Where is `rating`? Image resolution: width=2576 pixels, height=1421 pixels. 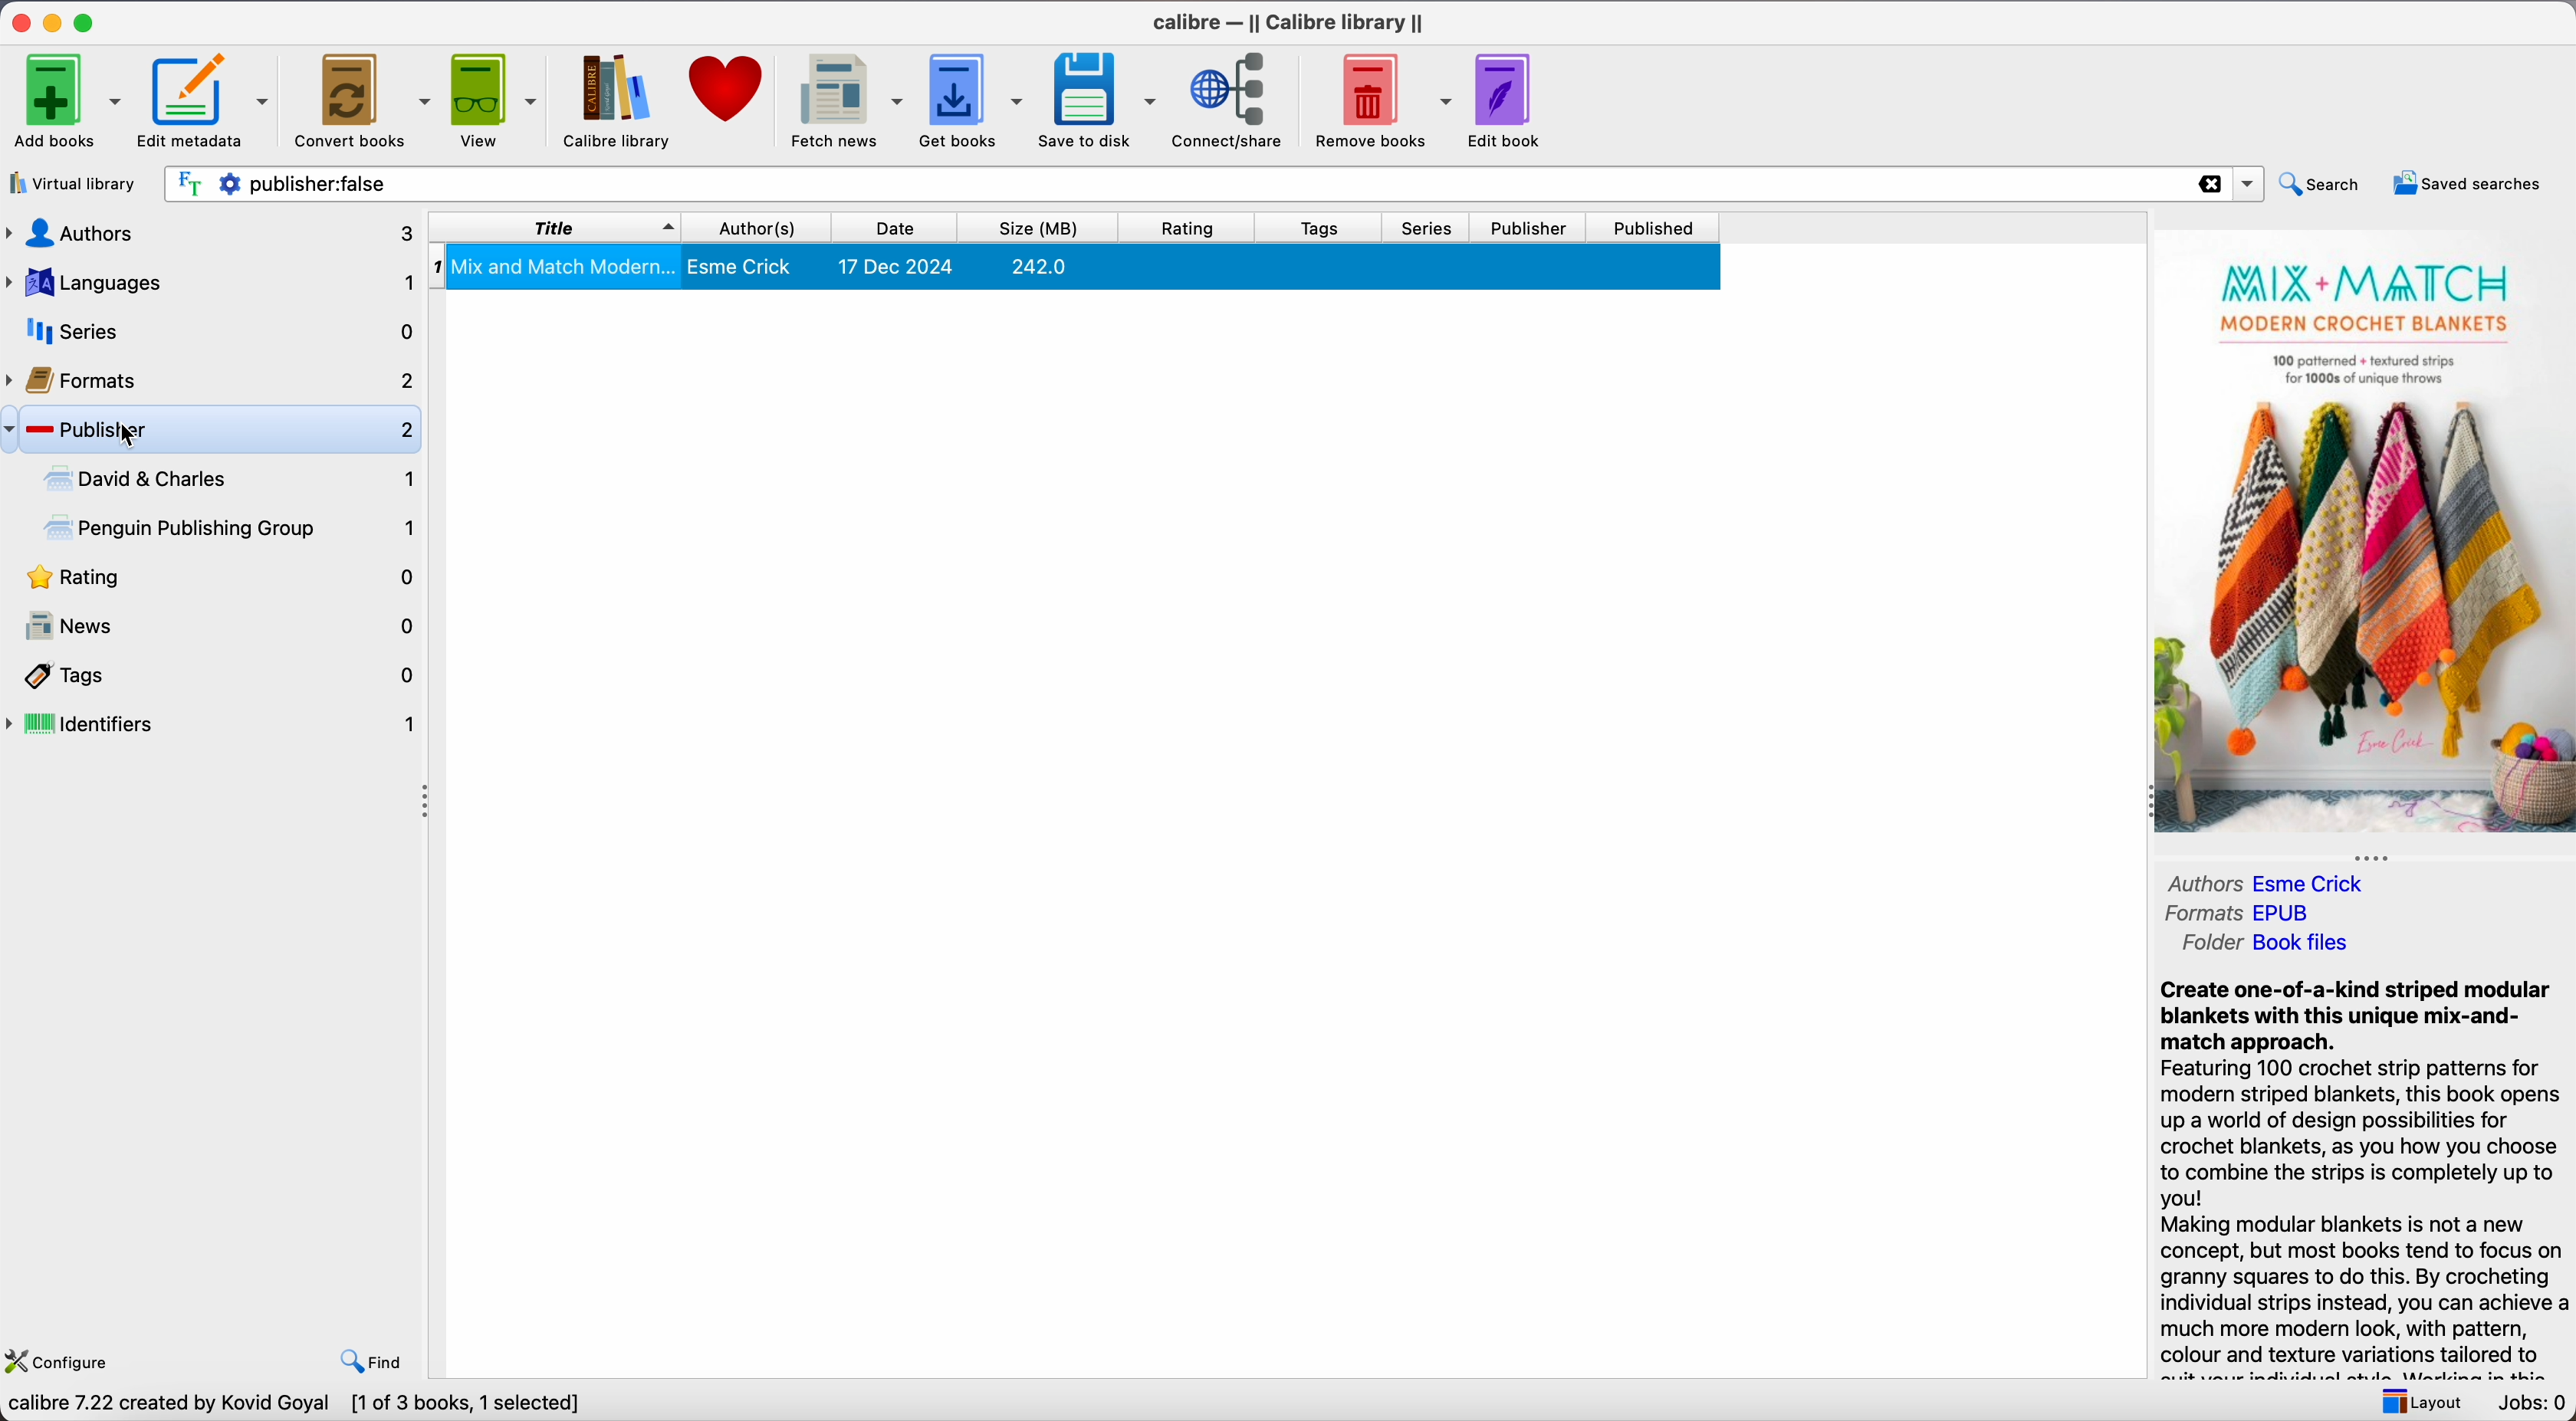
rating is located at coordinates (213, 580).